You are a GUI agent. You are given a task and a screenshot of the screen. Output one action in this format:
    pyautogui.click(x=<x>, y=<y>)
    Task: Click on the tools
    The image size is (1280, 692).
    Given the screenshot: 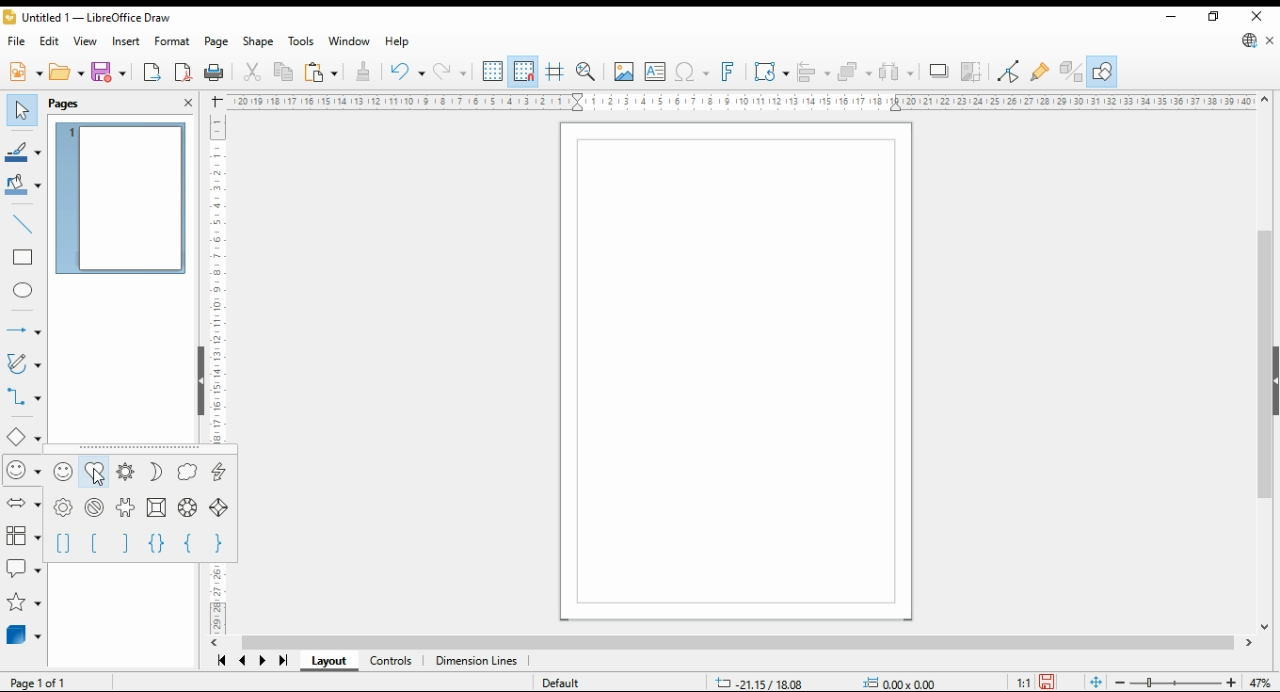 What is the action you would take?
    pyautogui.click(x=302, y=41)
    